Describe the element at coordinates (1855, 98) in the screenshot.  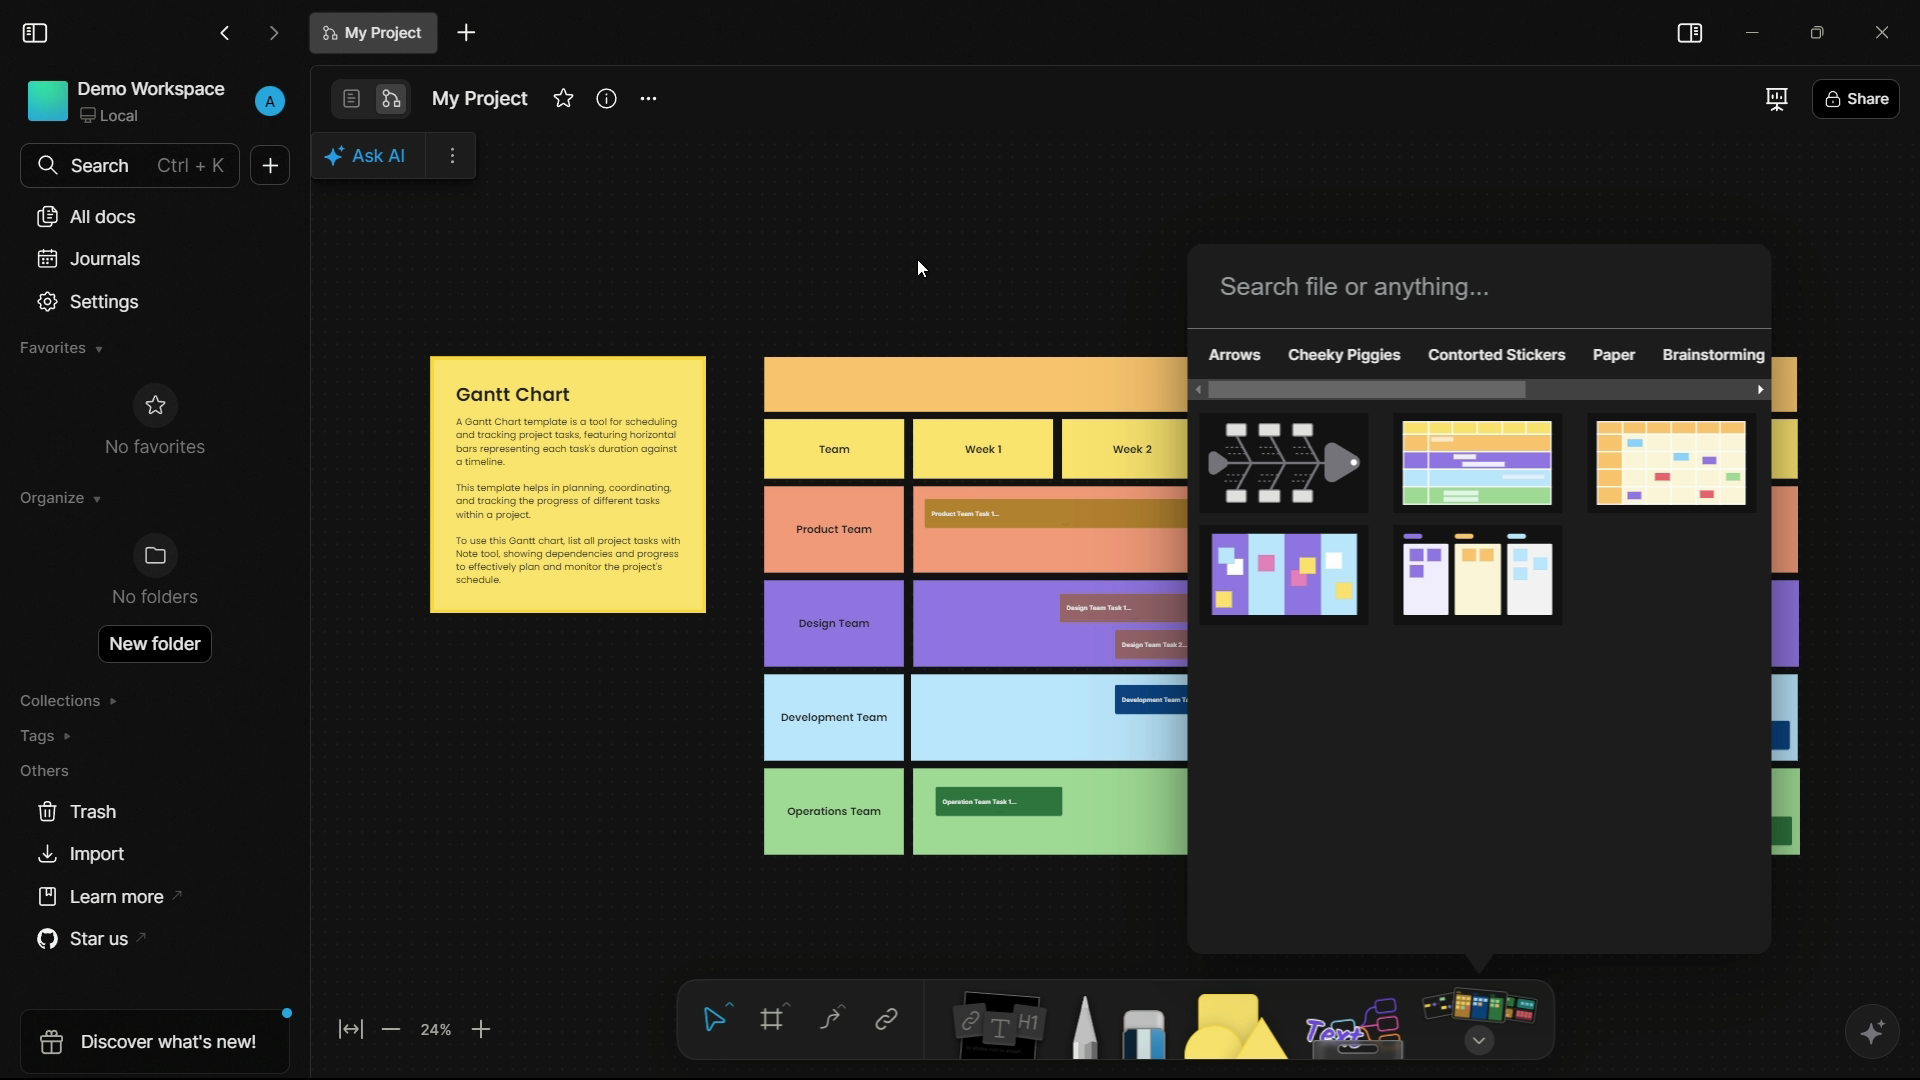
I see `share` at that location.